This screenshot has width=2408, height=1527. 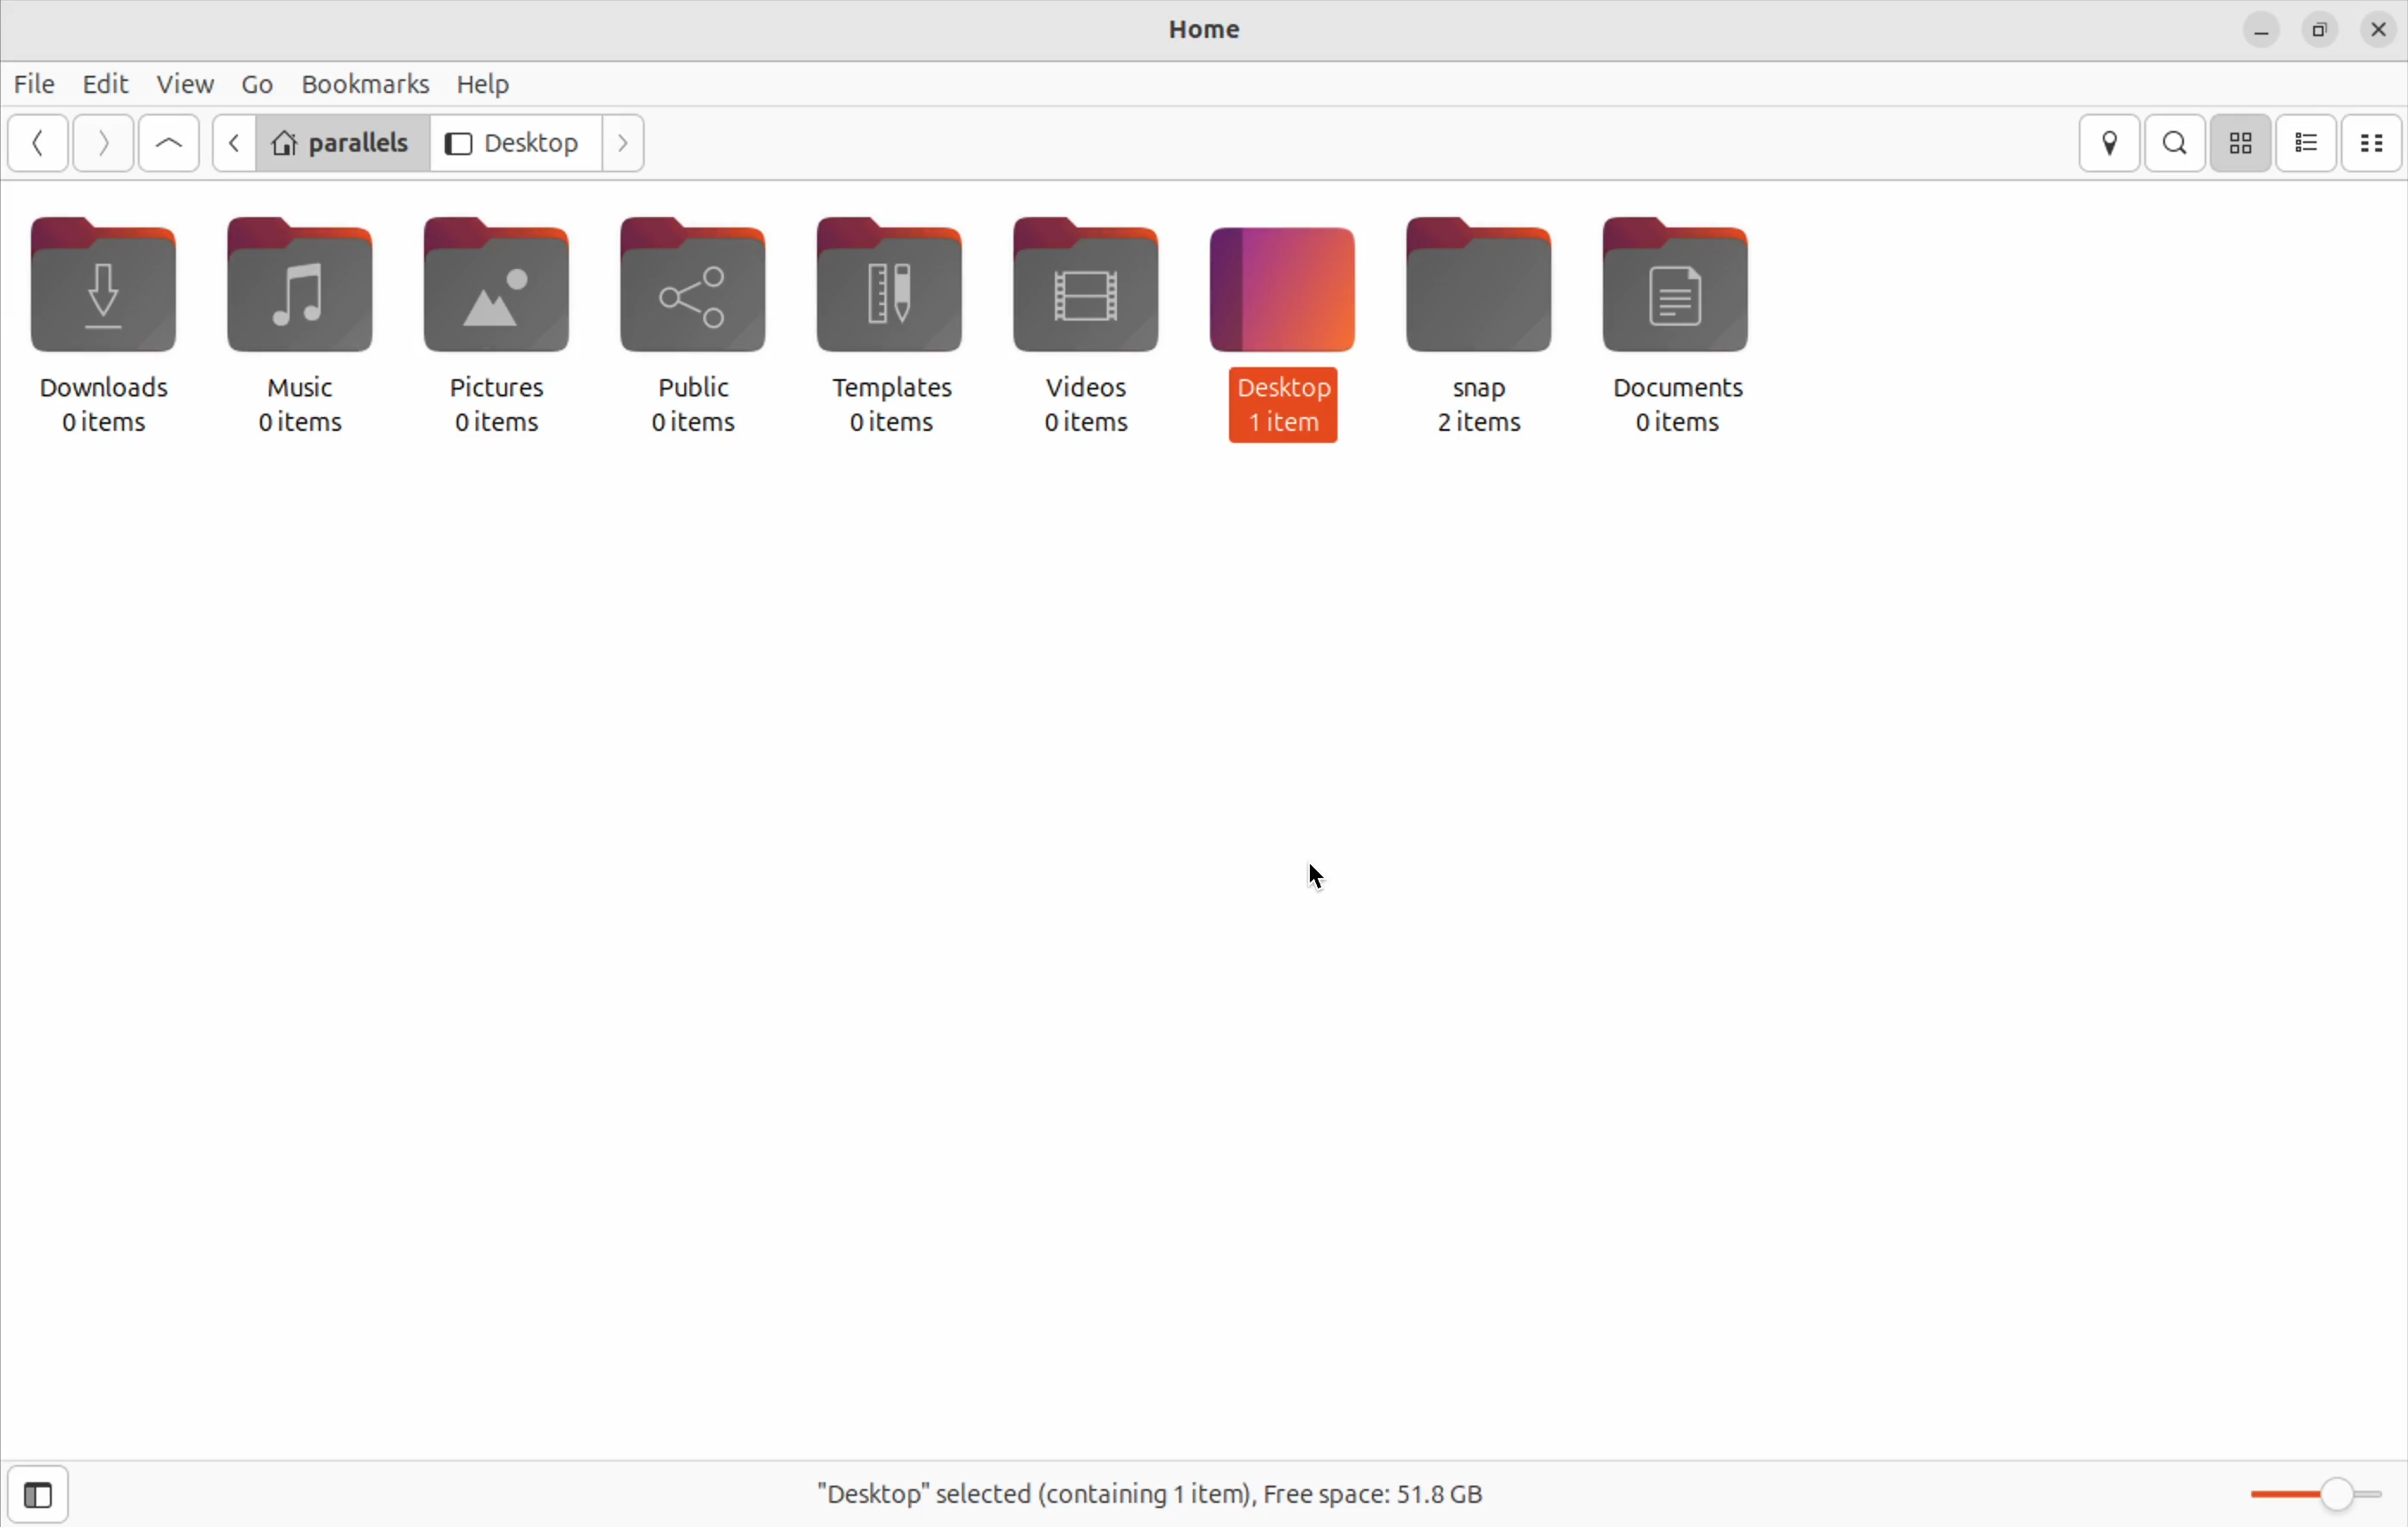 I want to click on icon view, so click(x=2241, y=144).